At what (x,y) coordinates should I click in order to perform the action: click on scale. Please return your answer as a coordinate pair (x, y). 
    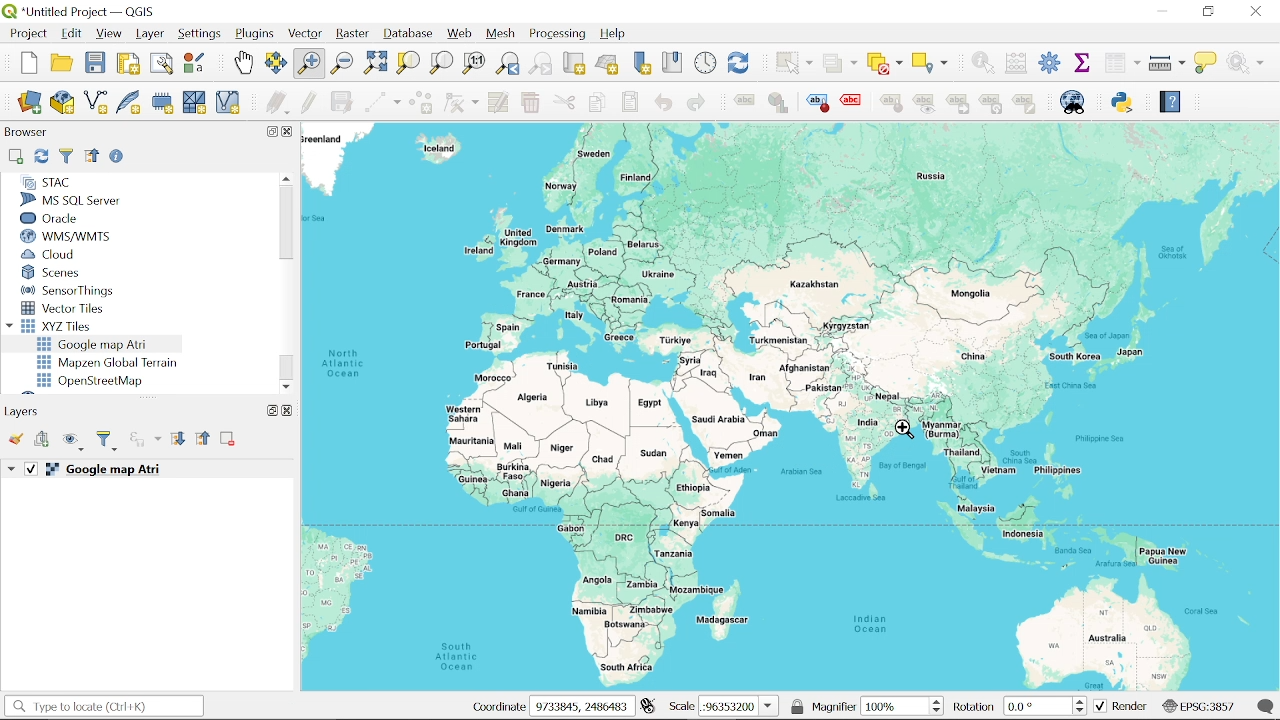
    Looking at the image, I should click on (680, 707).